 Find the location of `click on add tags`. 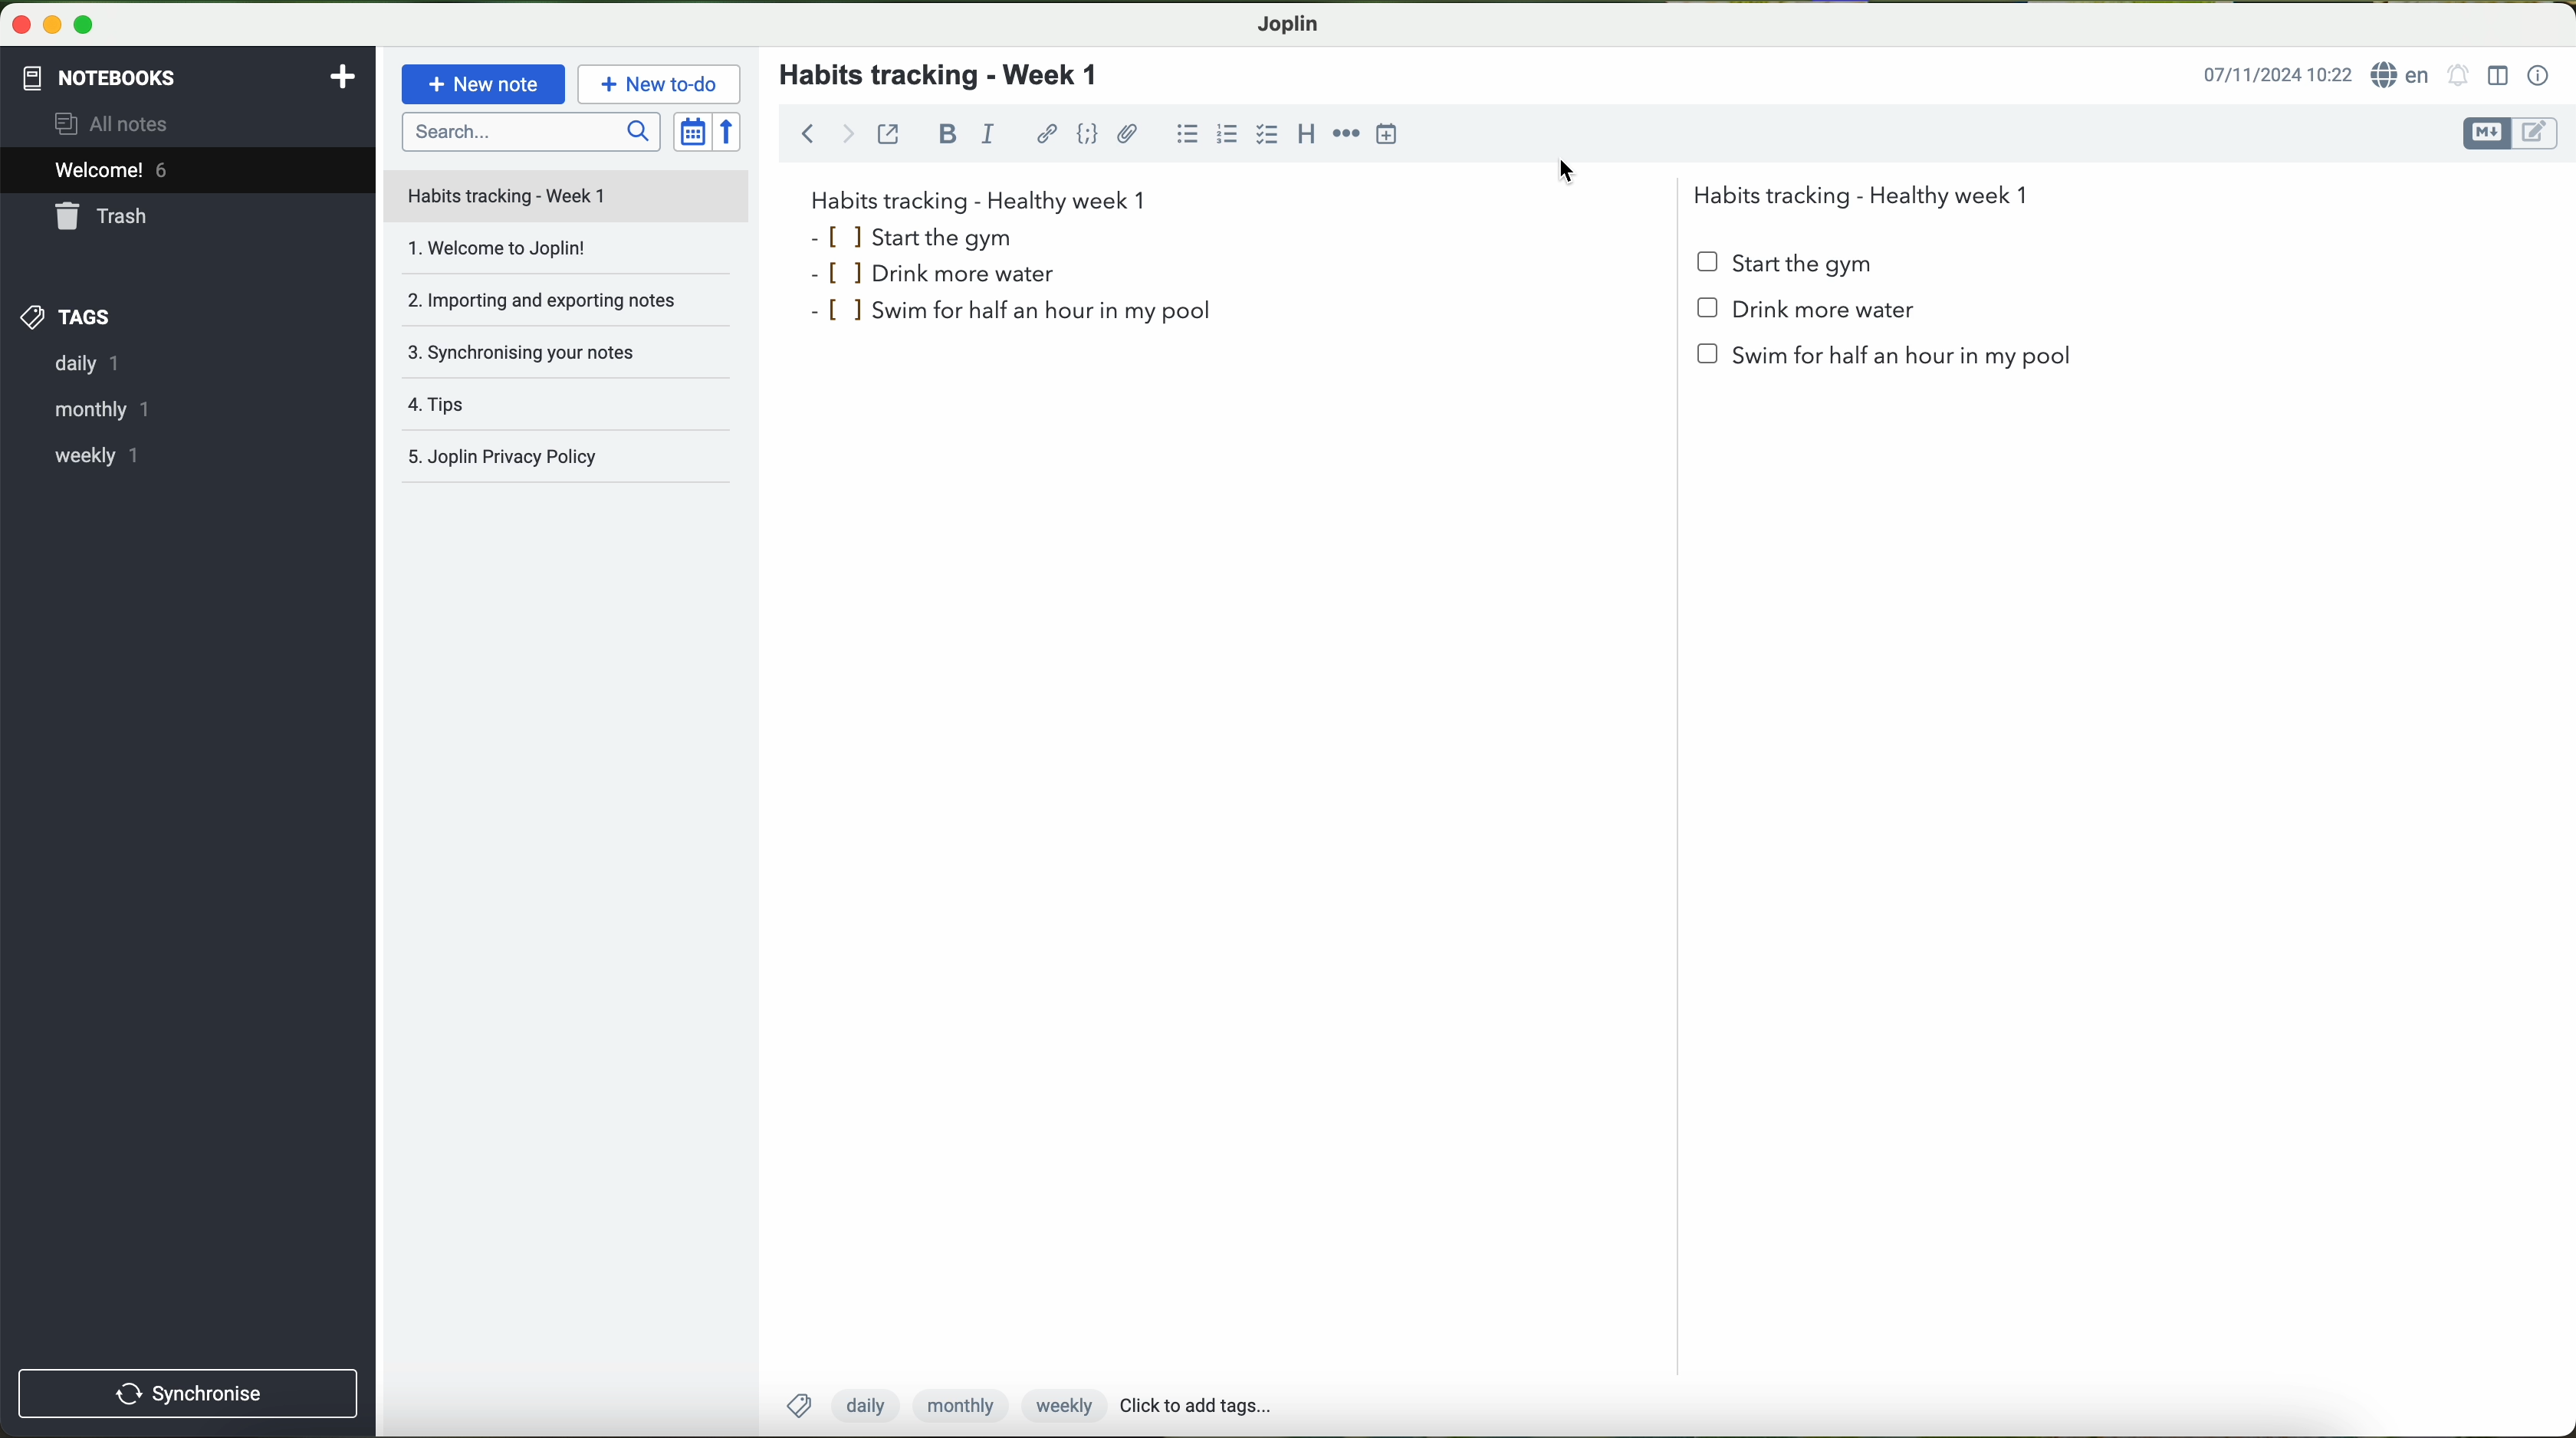

click on add tags is located at coordinates (1222, 1407).